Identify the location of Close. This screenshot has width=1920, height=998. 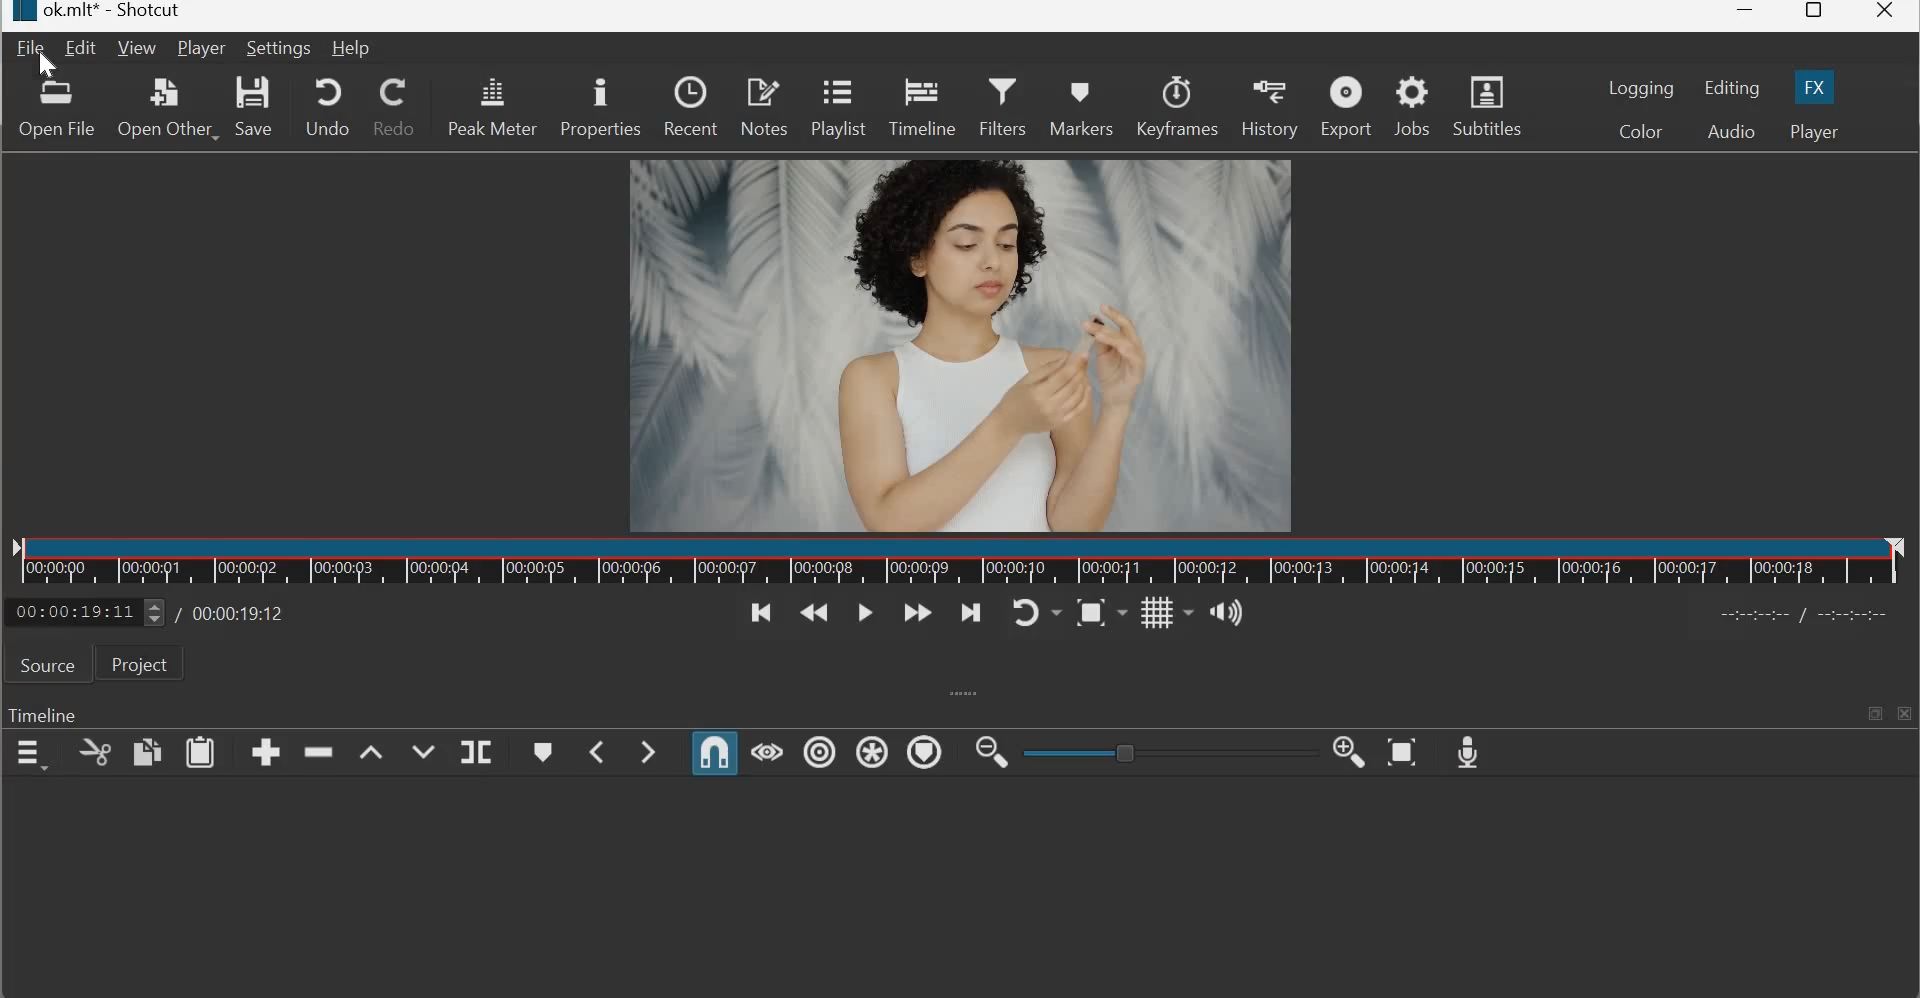
(1888, 15).